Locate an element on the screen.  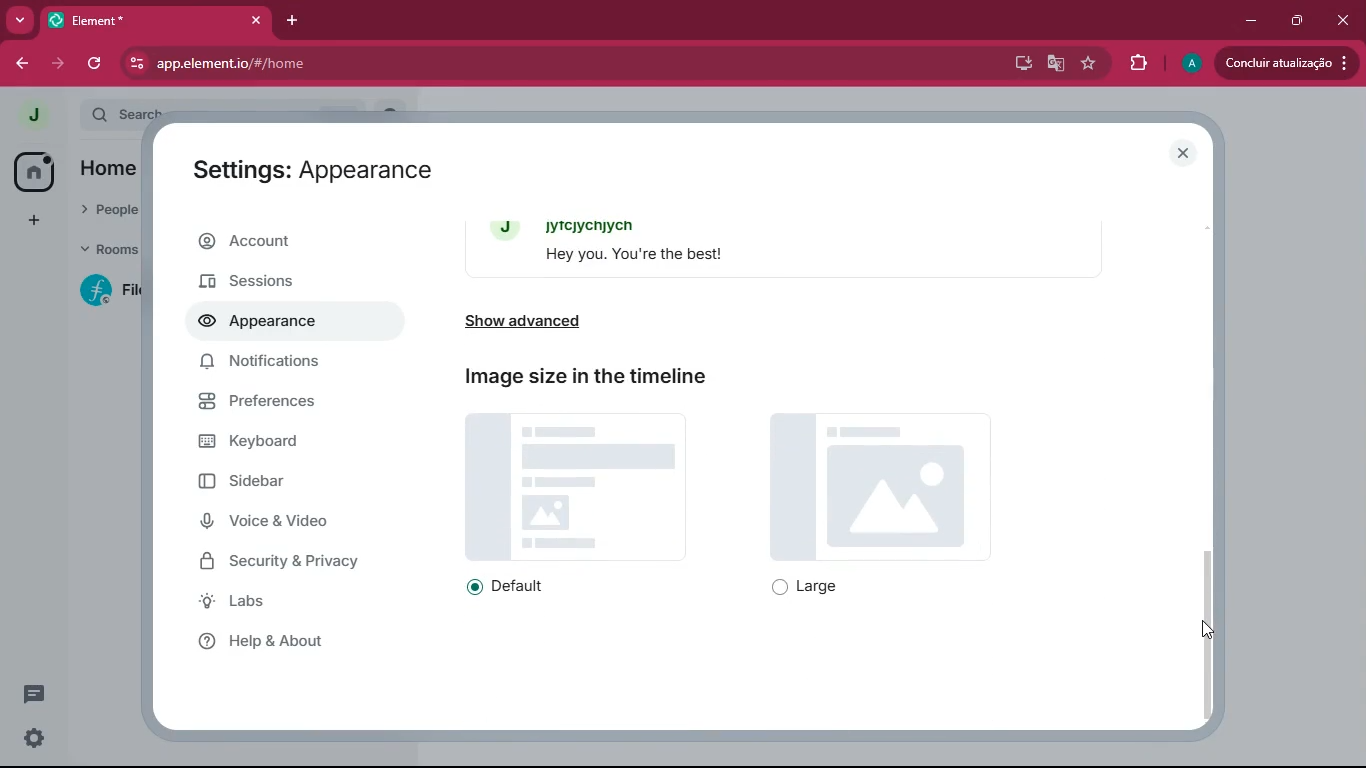
close is located at coordinates (256, 20).